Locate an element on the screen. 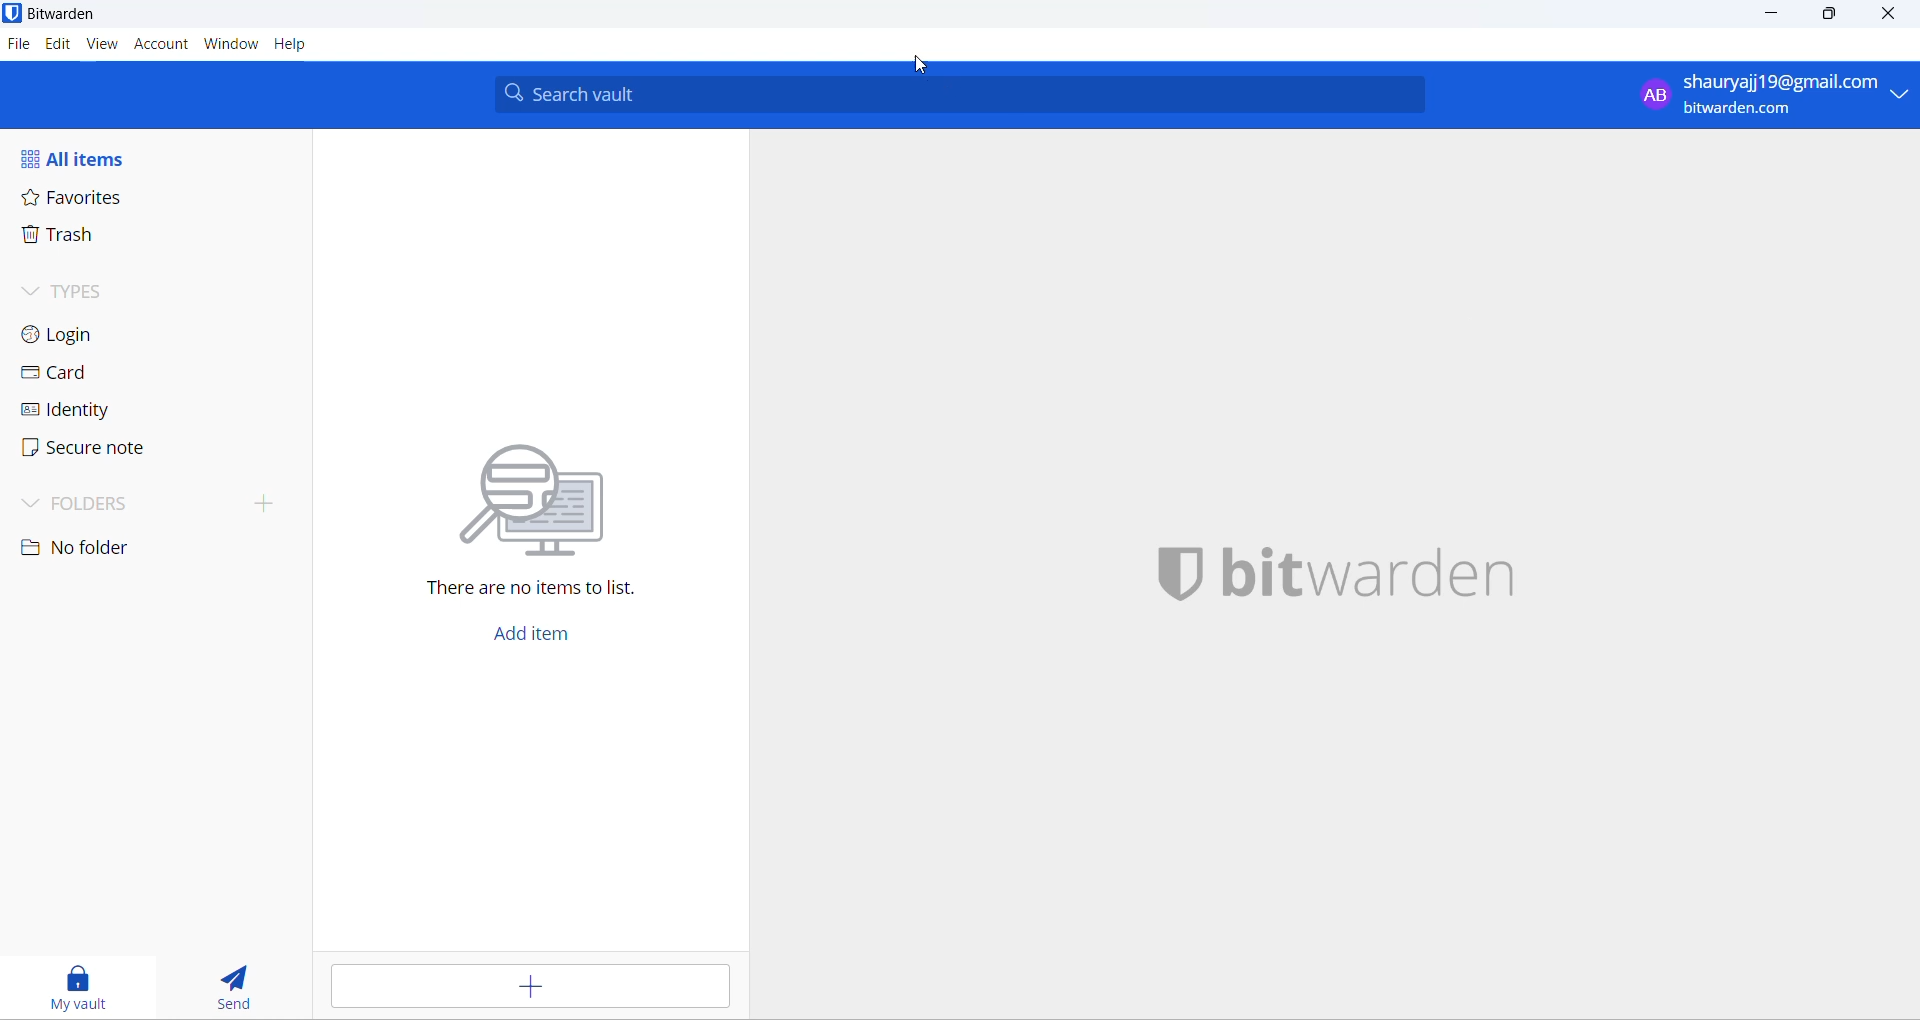 This screenshot has height=1020, width=1920. window is located at coordinates (229, 44).